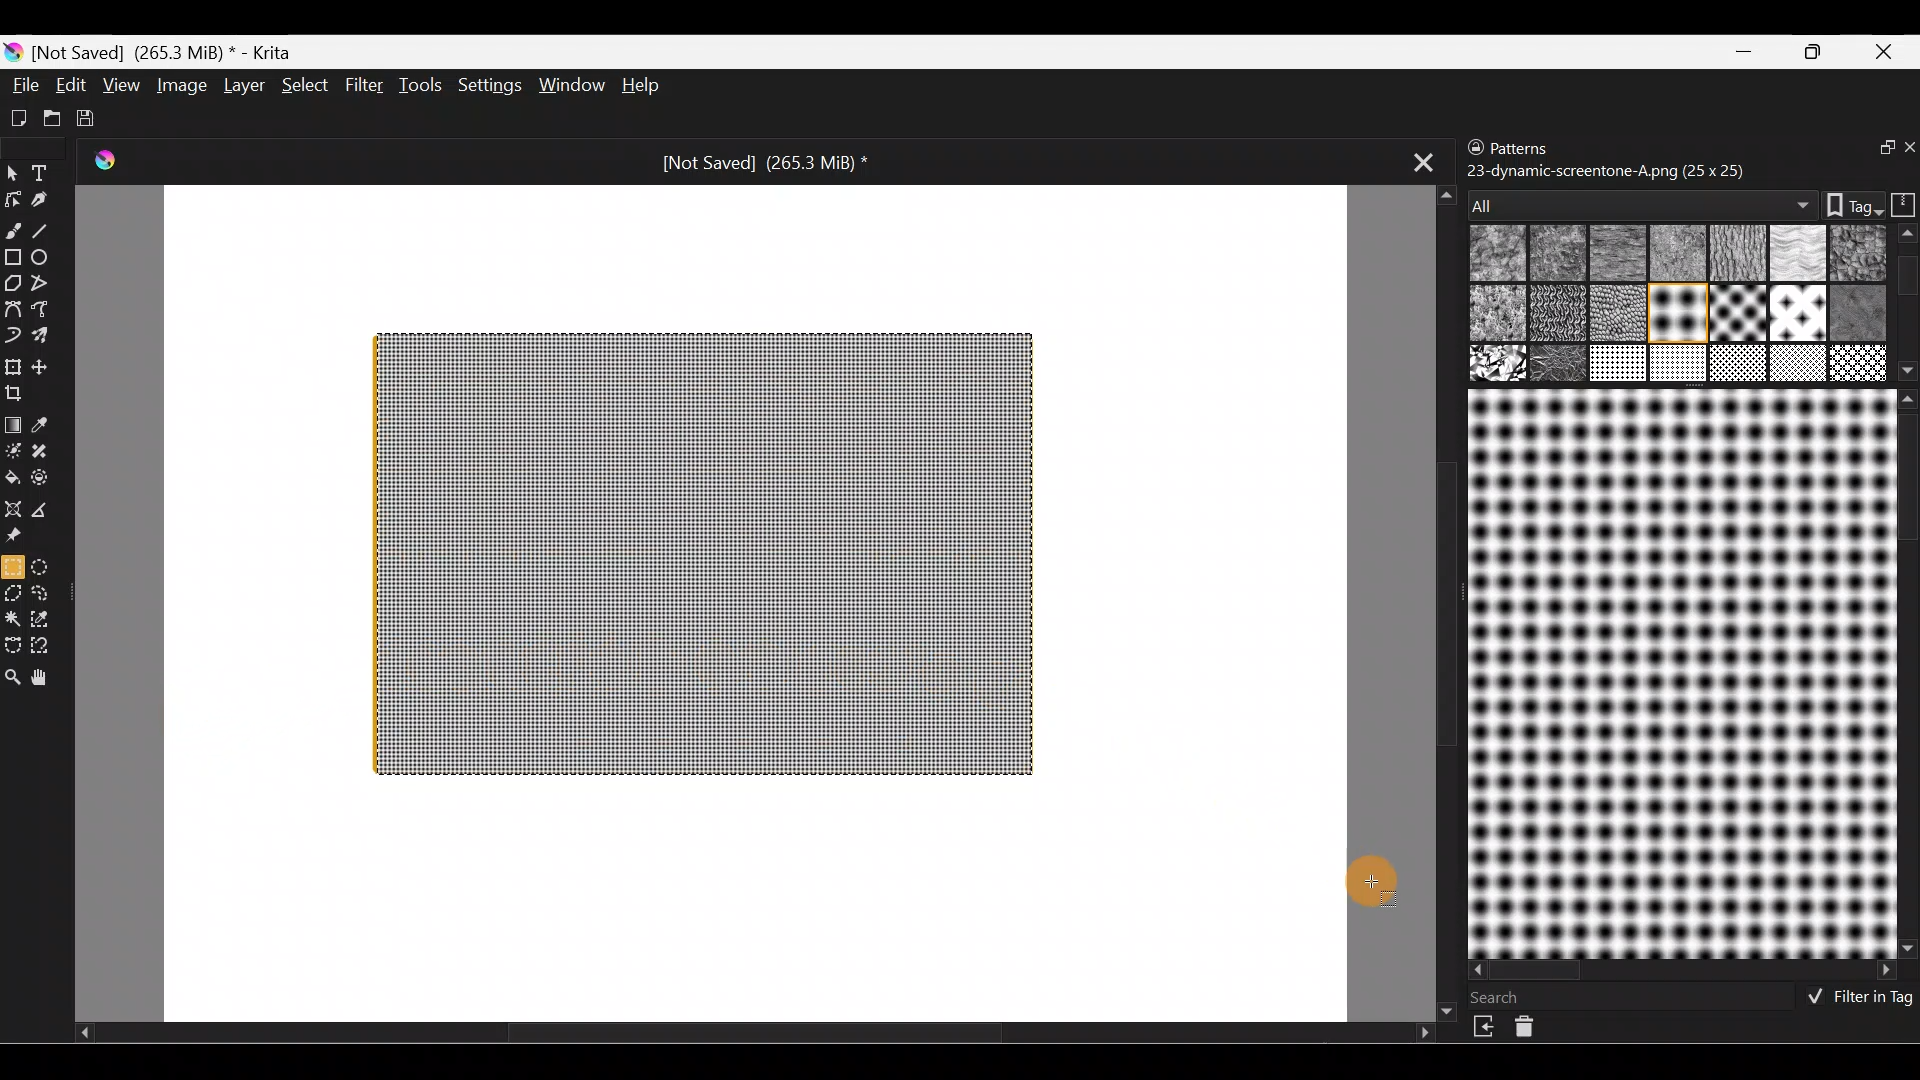 This screenshot has height=1080, width=1920. What do you see at coordinates (1794, 312) in the screenshot?
I see `12 drawed_vertical.png` at bounding box center [1794, 312].